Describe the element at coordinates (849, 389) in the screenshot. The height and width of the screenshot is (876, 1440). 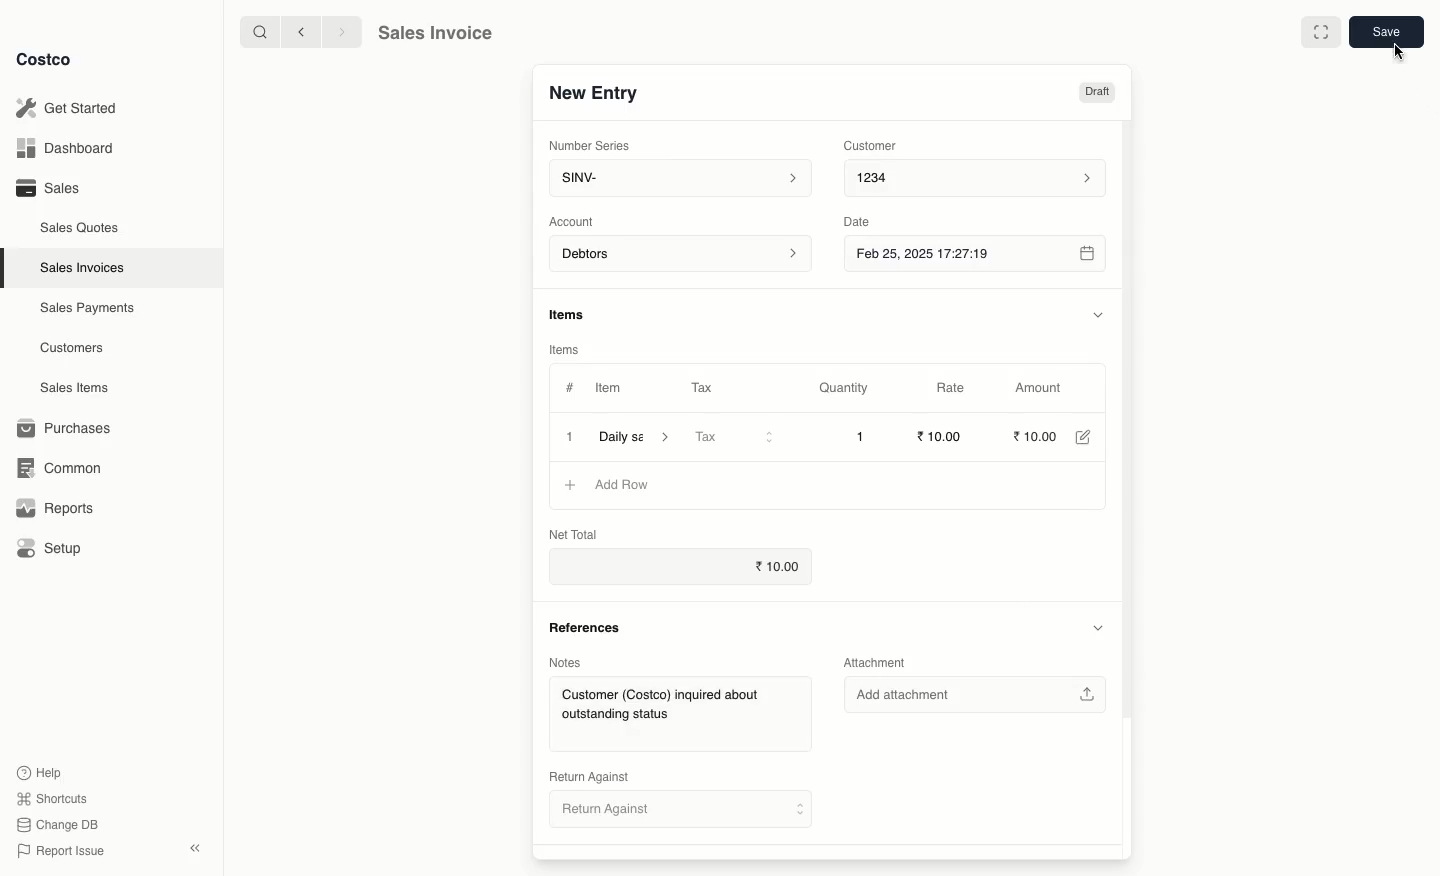
I see `Quantity` at that location.